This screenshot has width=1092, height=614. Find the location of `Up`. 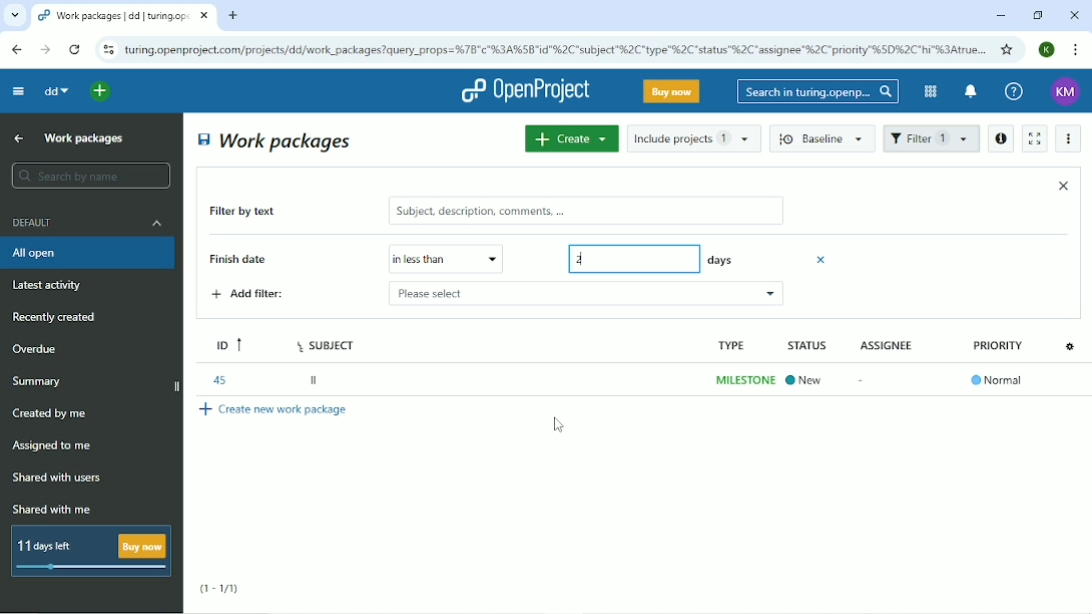

Up is located at coordinates (16, 139).